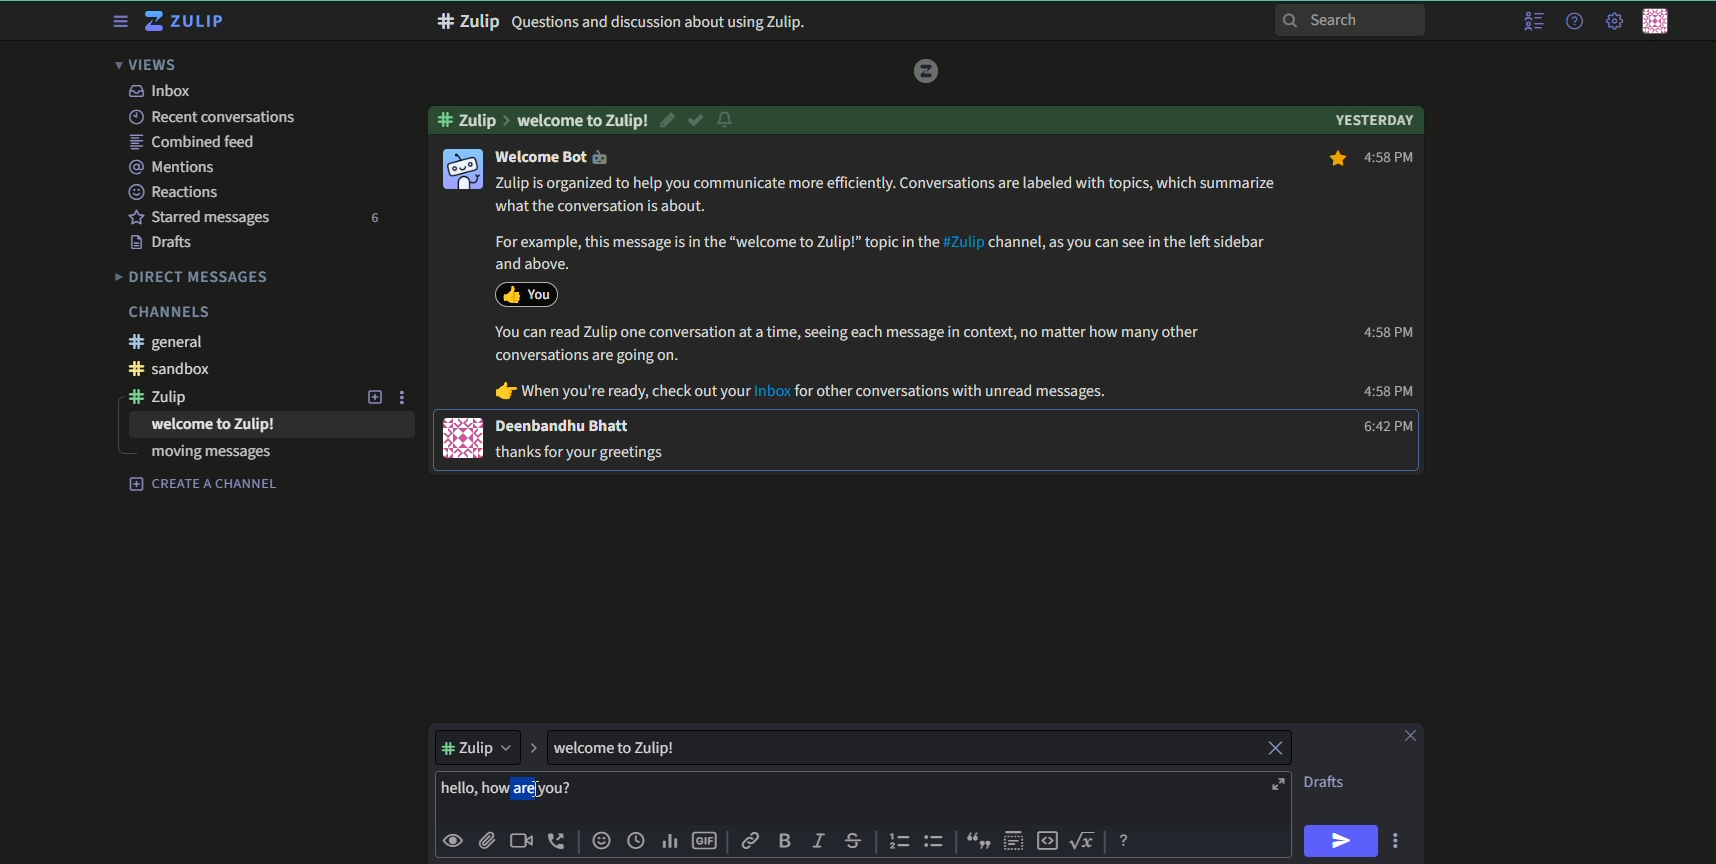 The width and height of the screenshot is (1716, 864). Describe the element at coordinates (214, 425) in the screenshot. I see `text` at that location.